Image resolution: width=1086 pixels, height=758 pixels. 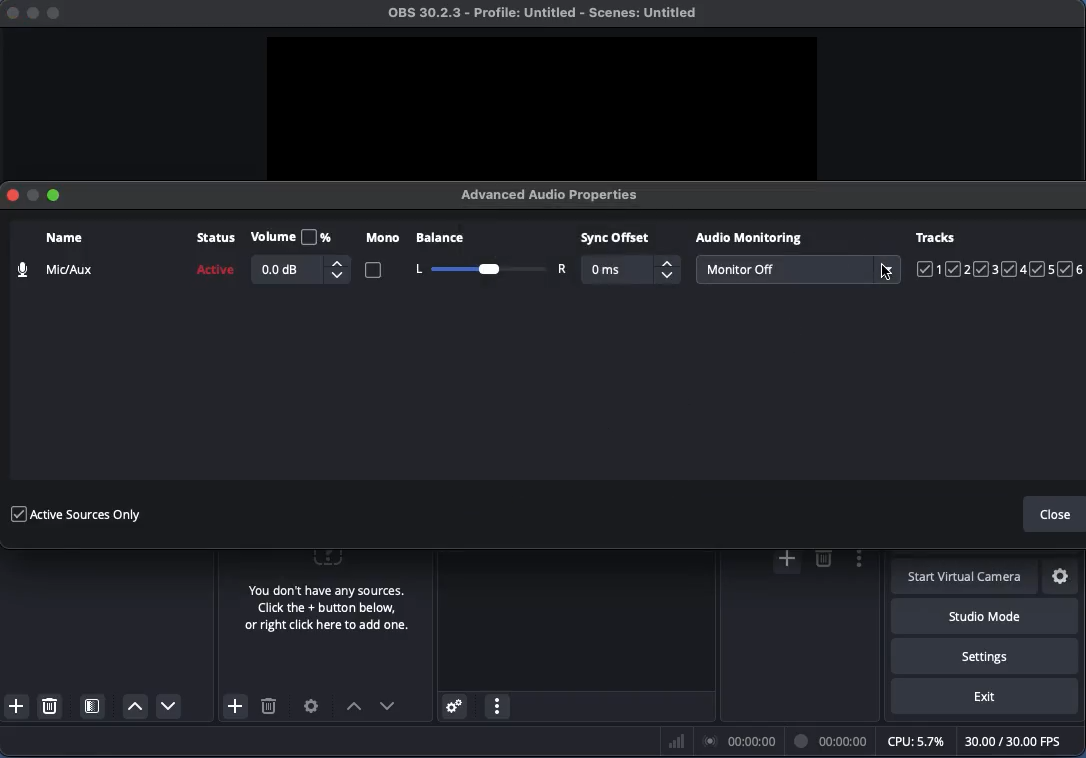 What do you see at coordinates (966, 578) in the screenshot?
I see `Start virtual camera` at bounding box center [966, 578].